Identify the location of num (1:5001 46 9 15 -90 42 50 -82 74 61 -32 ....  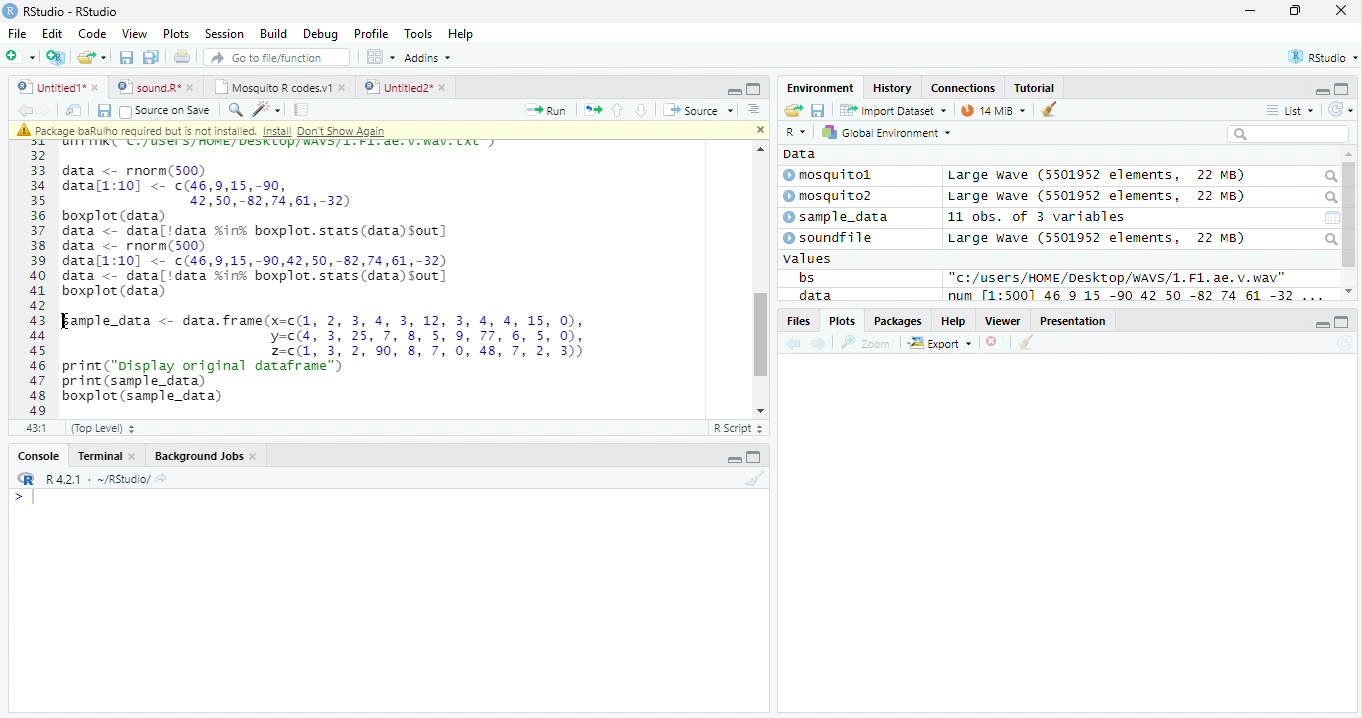
(1138, 296).